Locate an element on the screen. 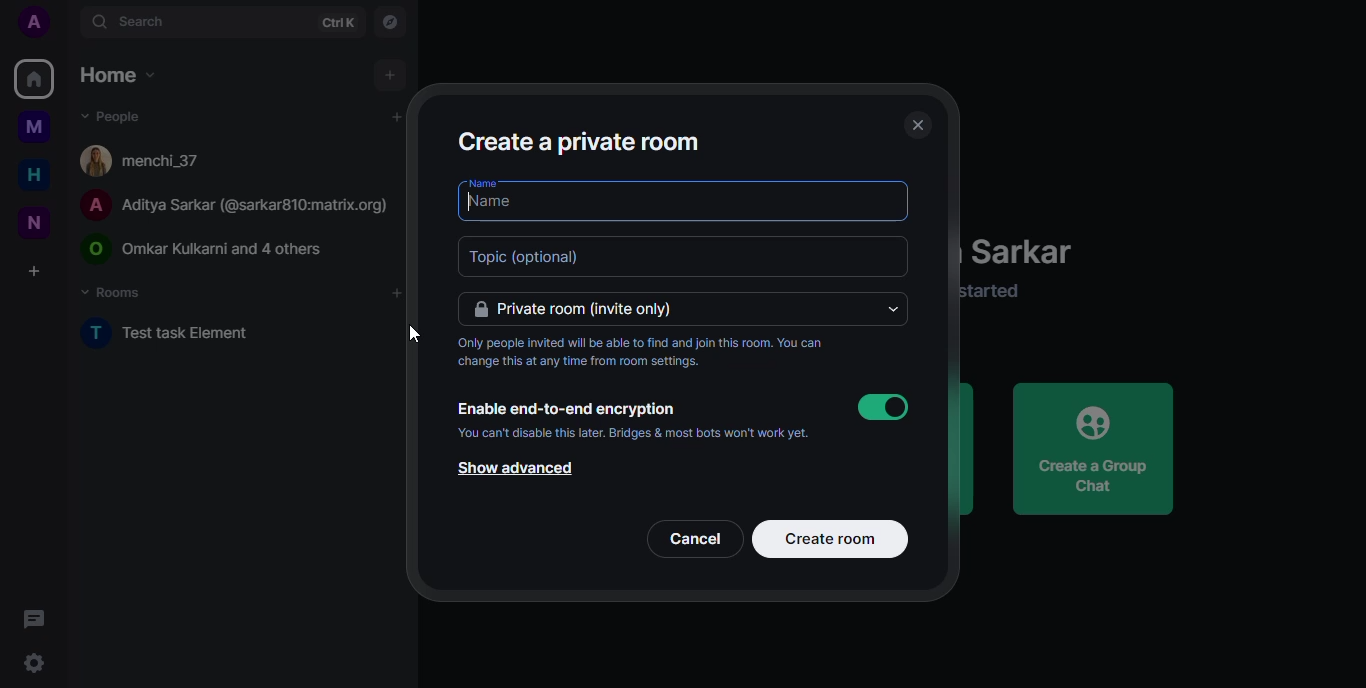 This screenshot has width=1366, height=688. create room is located at coordinates (826, 537).